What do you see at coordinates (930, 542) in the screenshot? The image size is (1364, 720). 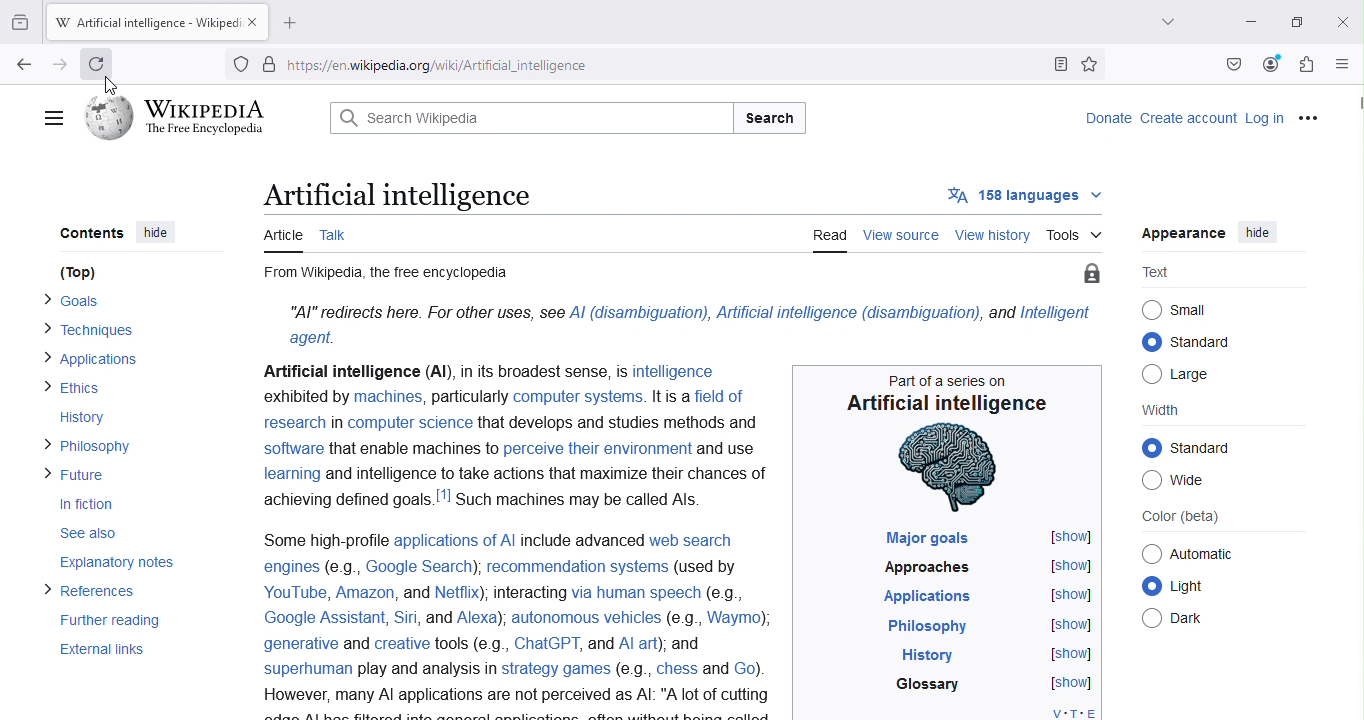 I see `Major goals` at bounding box center [930, 542].